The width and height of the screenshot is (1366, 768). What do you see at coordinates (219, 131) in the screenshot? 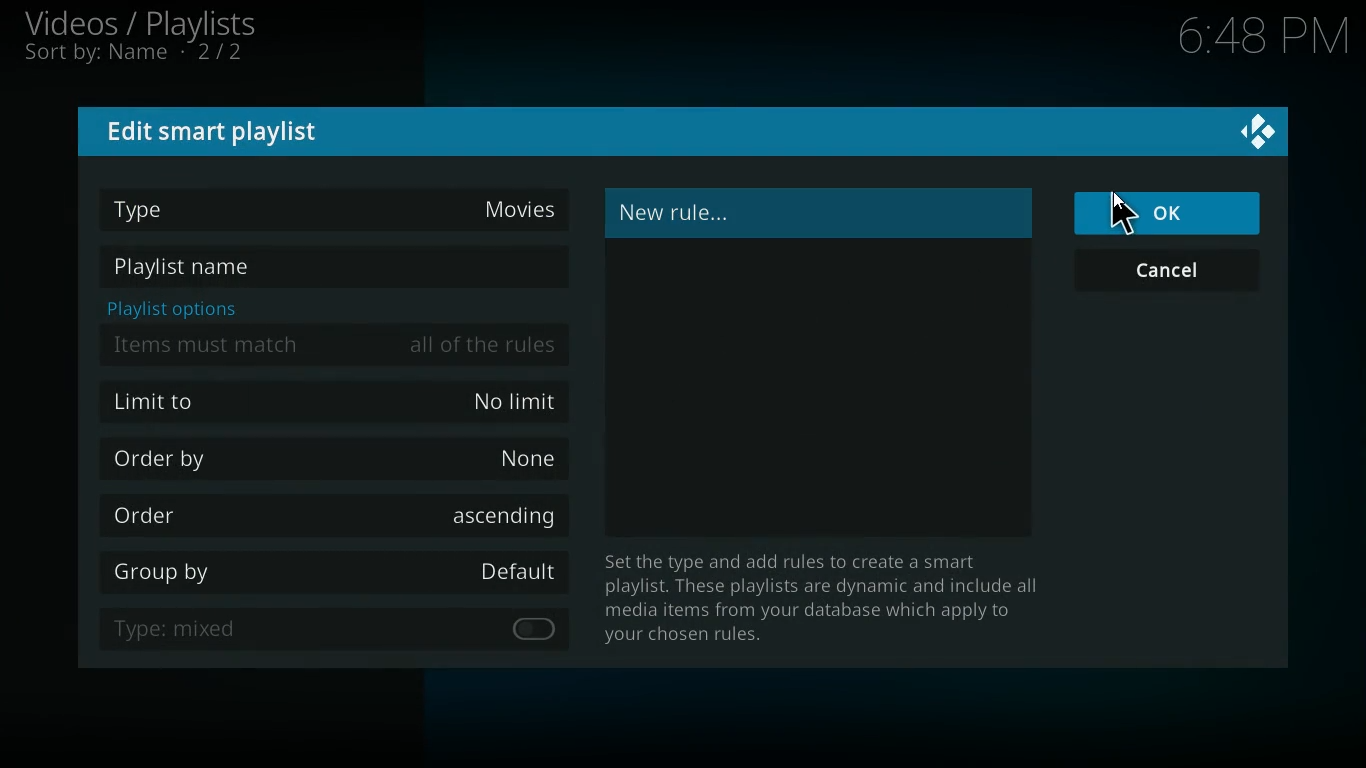
I see `edit smart playlist` at bounding box center [219, 131].